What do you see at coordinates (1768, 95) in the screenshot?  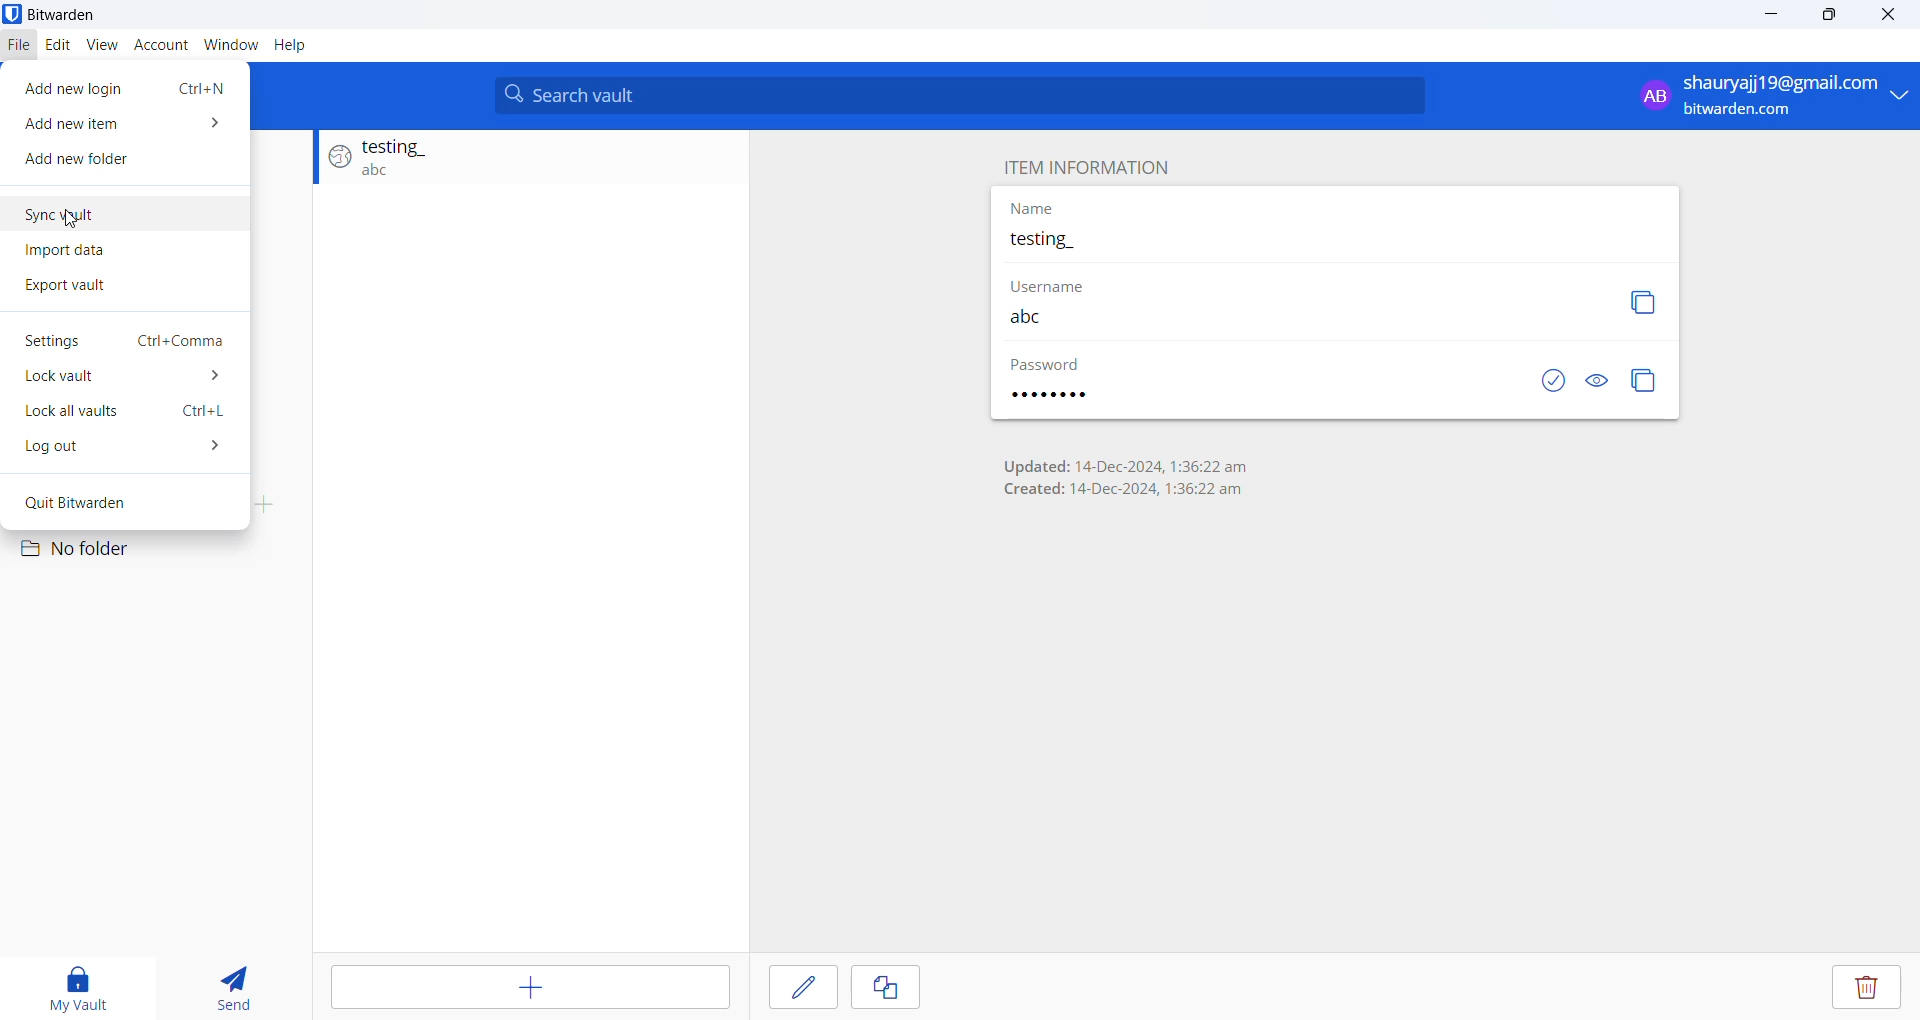 I see `Login and logout options` at bounding box center [1768, 95].